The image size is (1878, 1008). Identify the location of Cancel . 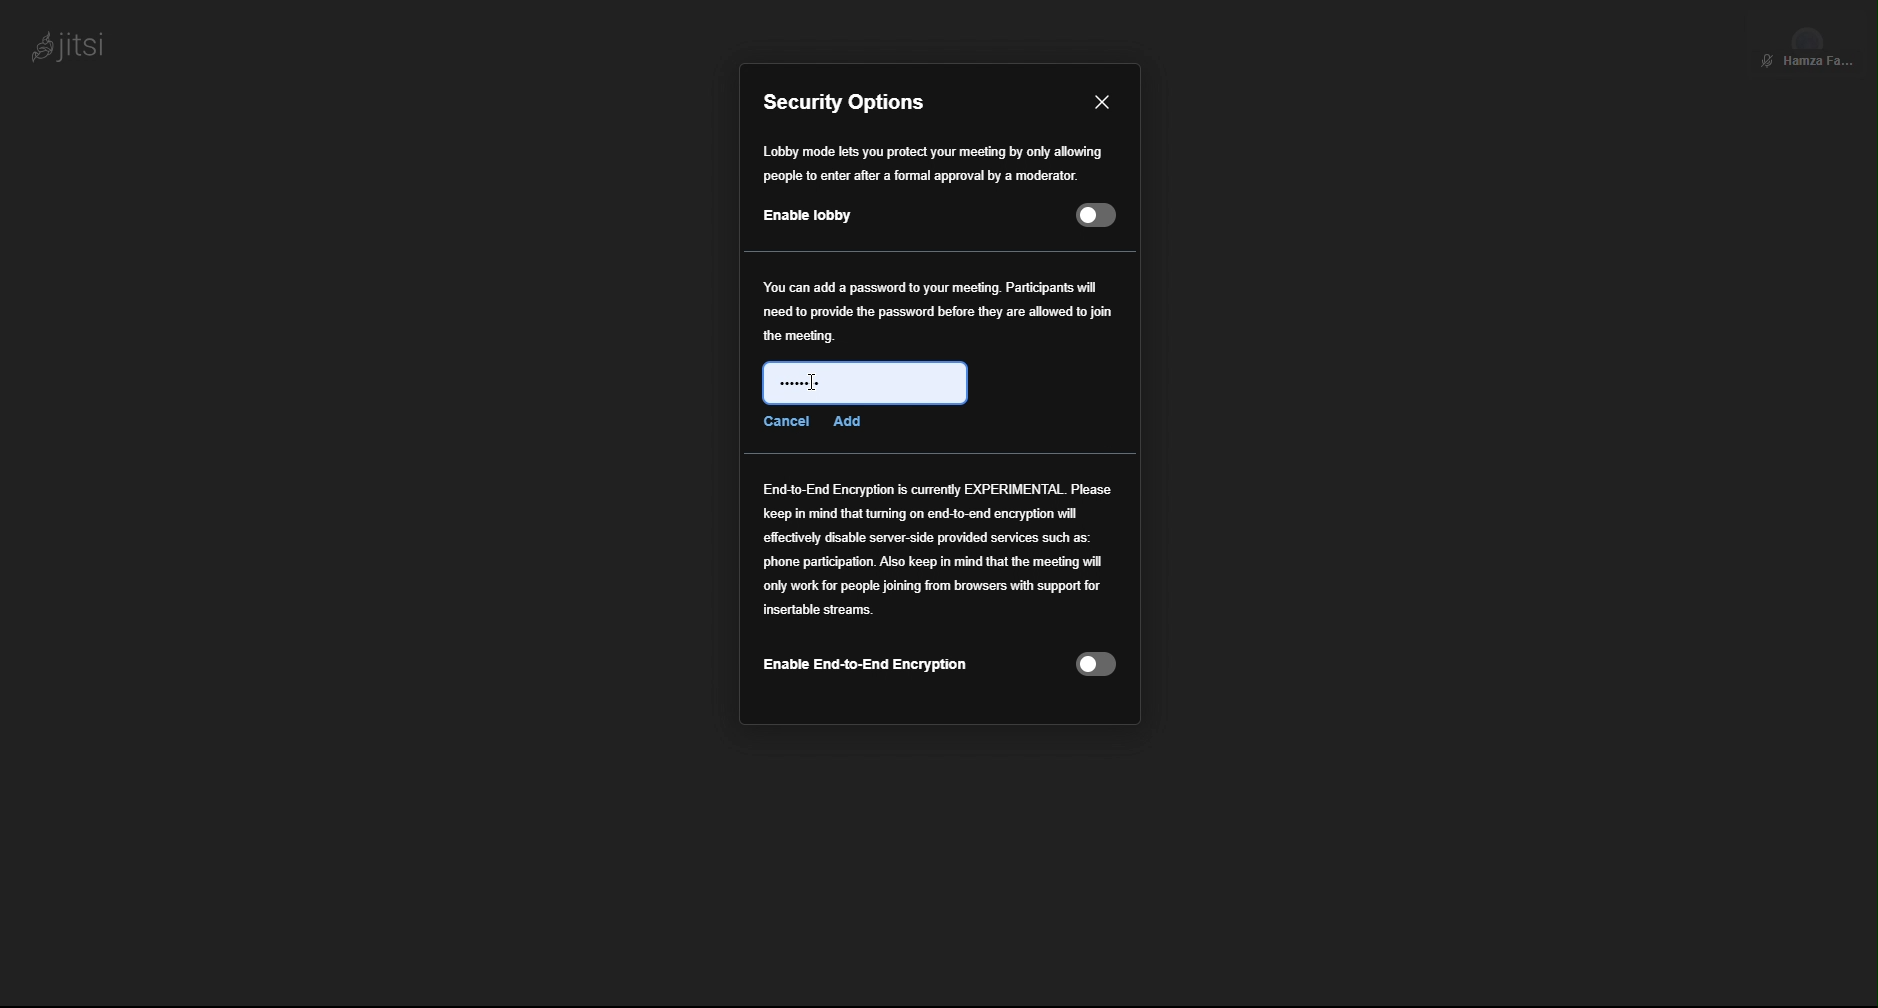
(784, 420).